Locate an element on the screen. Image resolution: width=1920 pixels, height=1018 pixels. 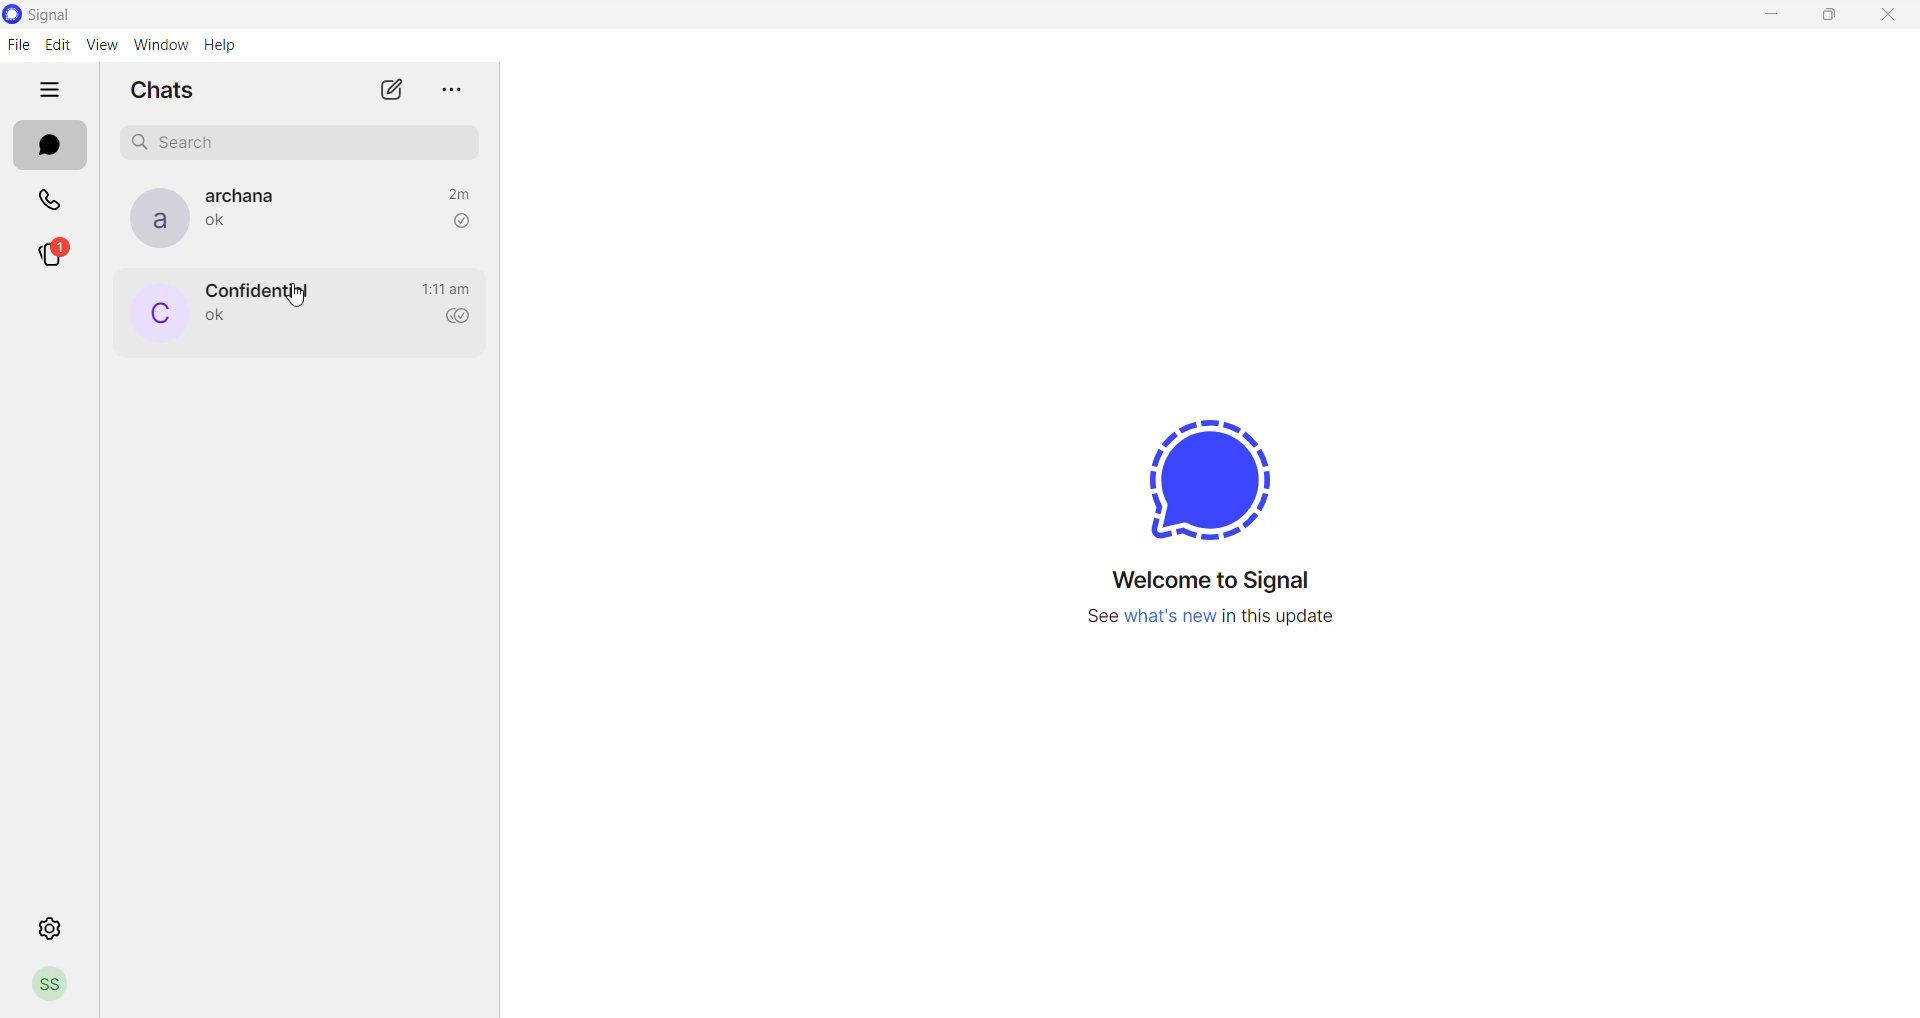
signal logo is located at coordinates (1209, 473).